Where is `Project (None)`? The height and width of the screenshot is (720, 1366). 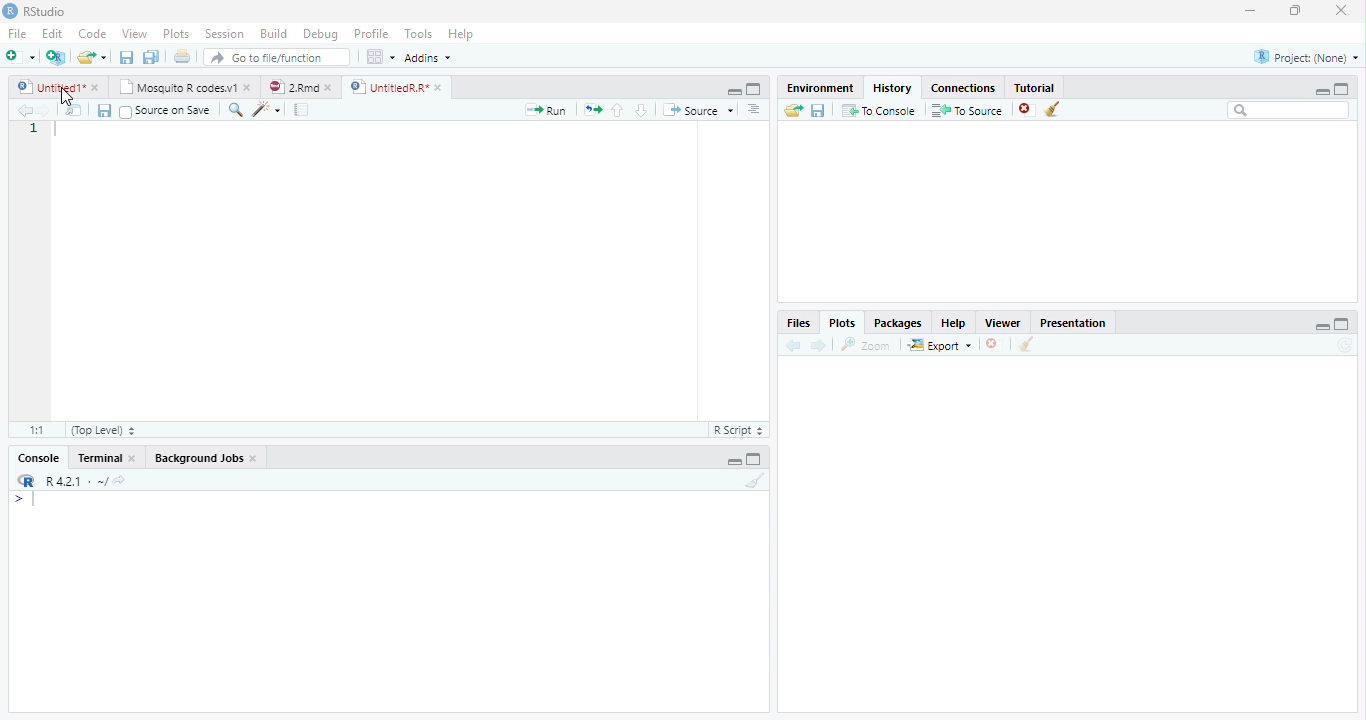 Project (None) is located at coordinates (1307, 57).